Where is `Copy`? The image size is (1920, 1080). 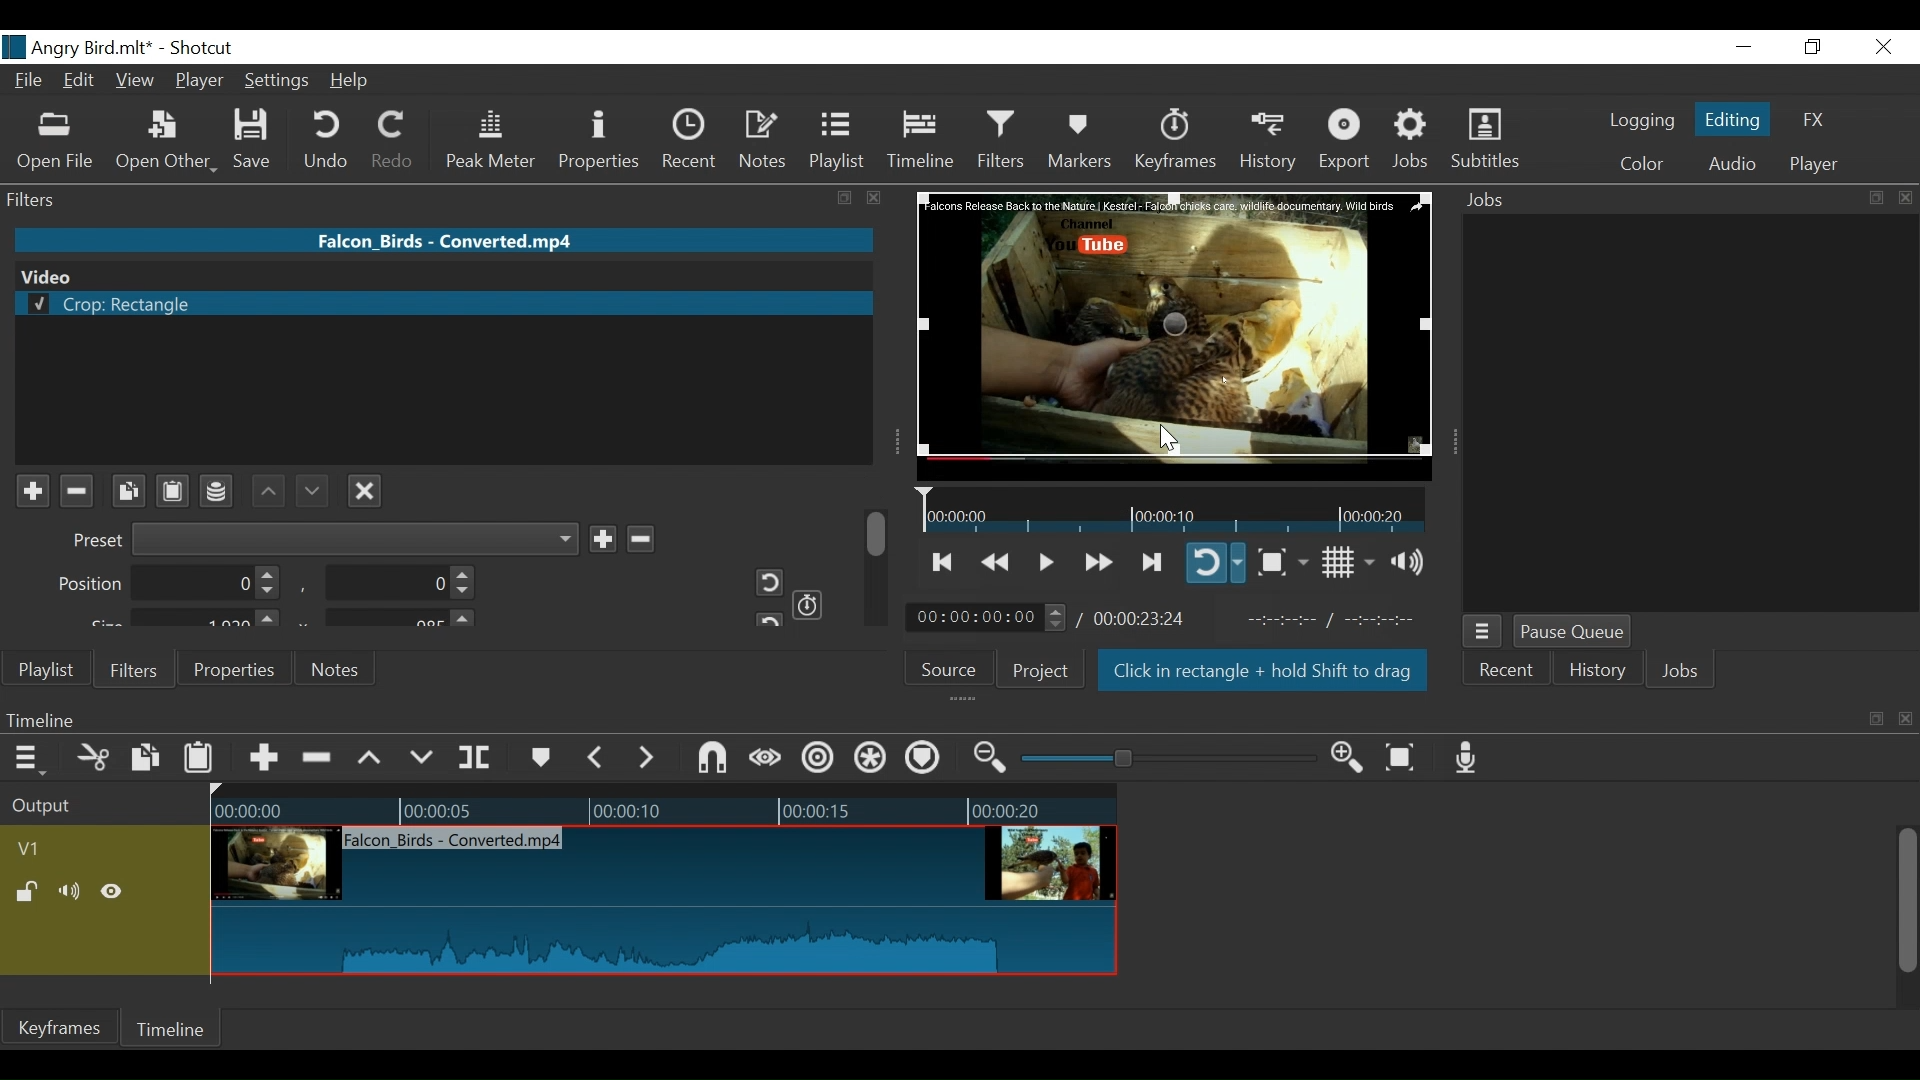 Copy is located at coordinates (148, 761).